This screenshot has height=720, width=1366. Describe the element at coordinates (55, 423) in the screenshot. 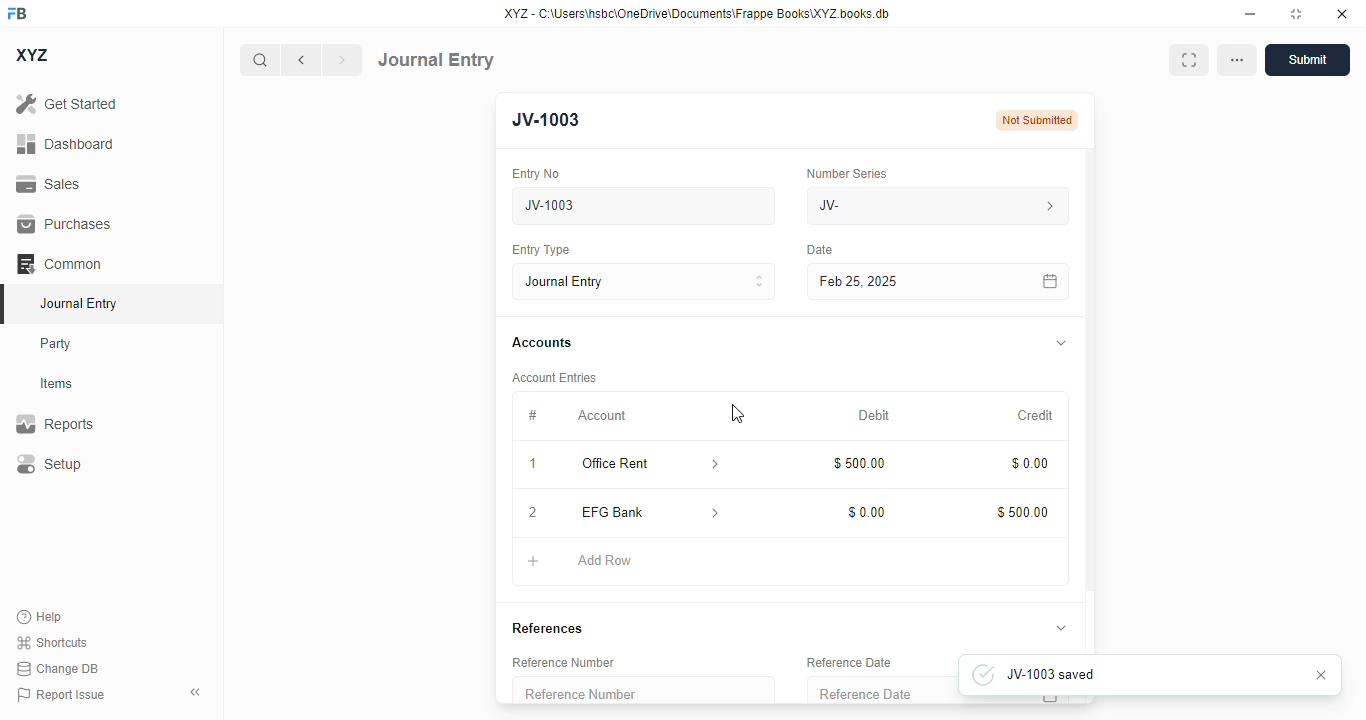

I see `reports` at that location.